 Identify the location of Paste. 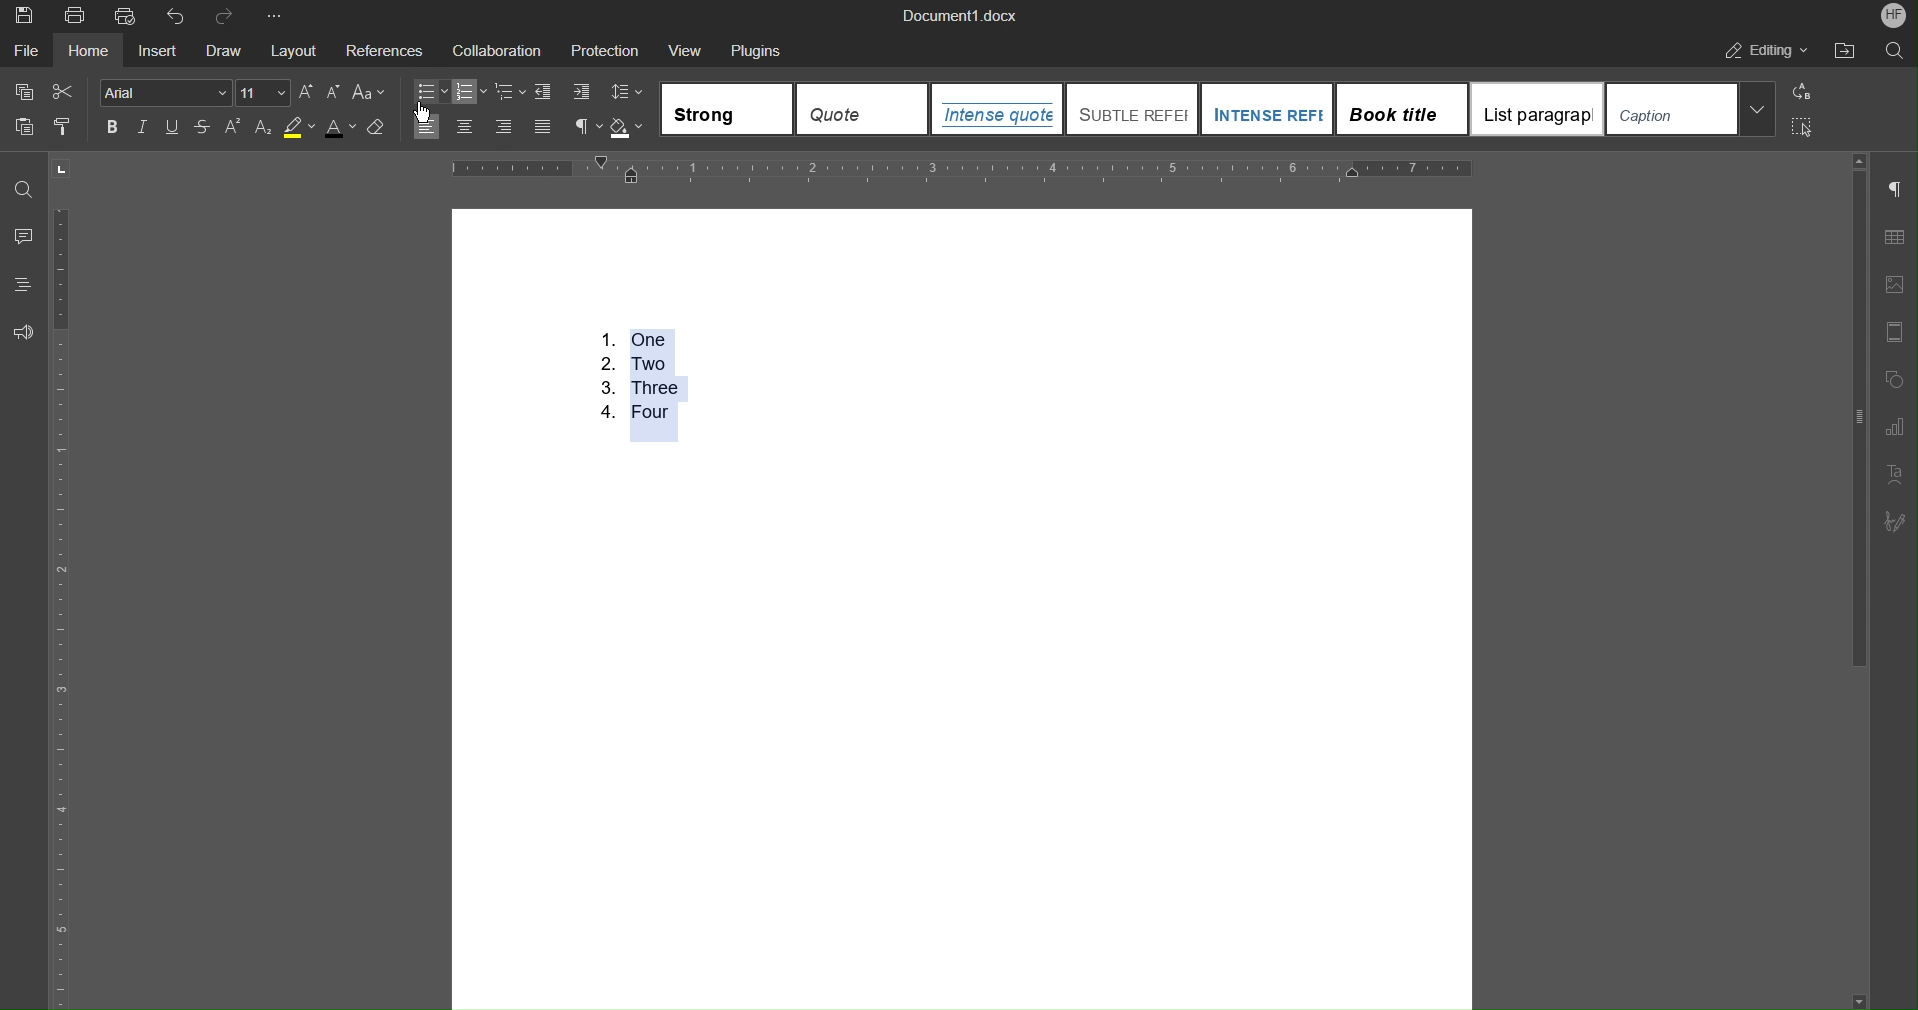
(22, 126).